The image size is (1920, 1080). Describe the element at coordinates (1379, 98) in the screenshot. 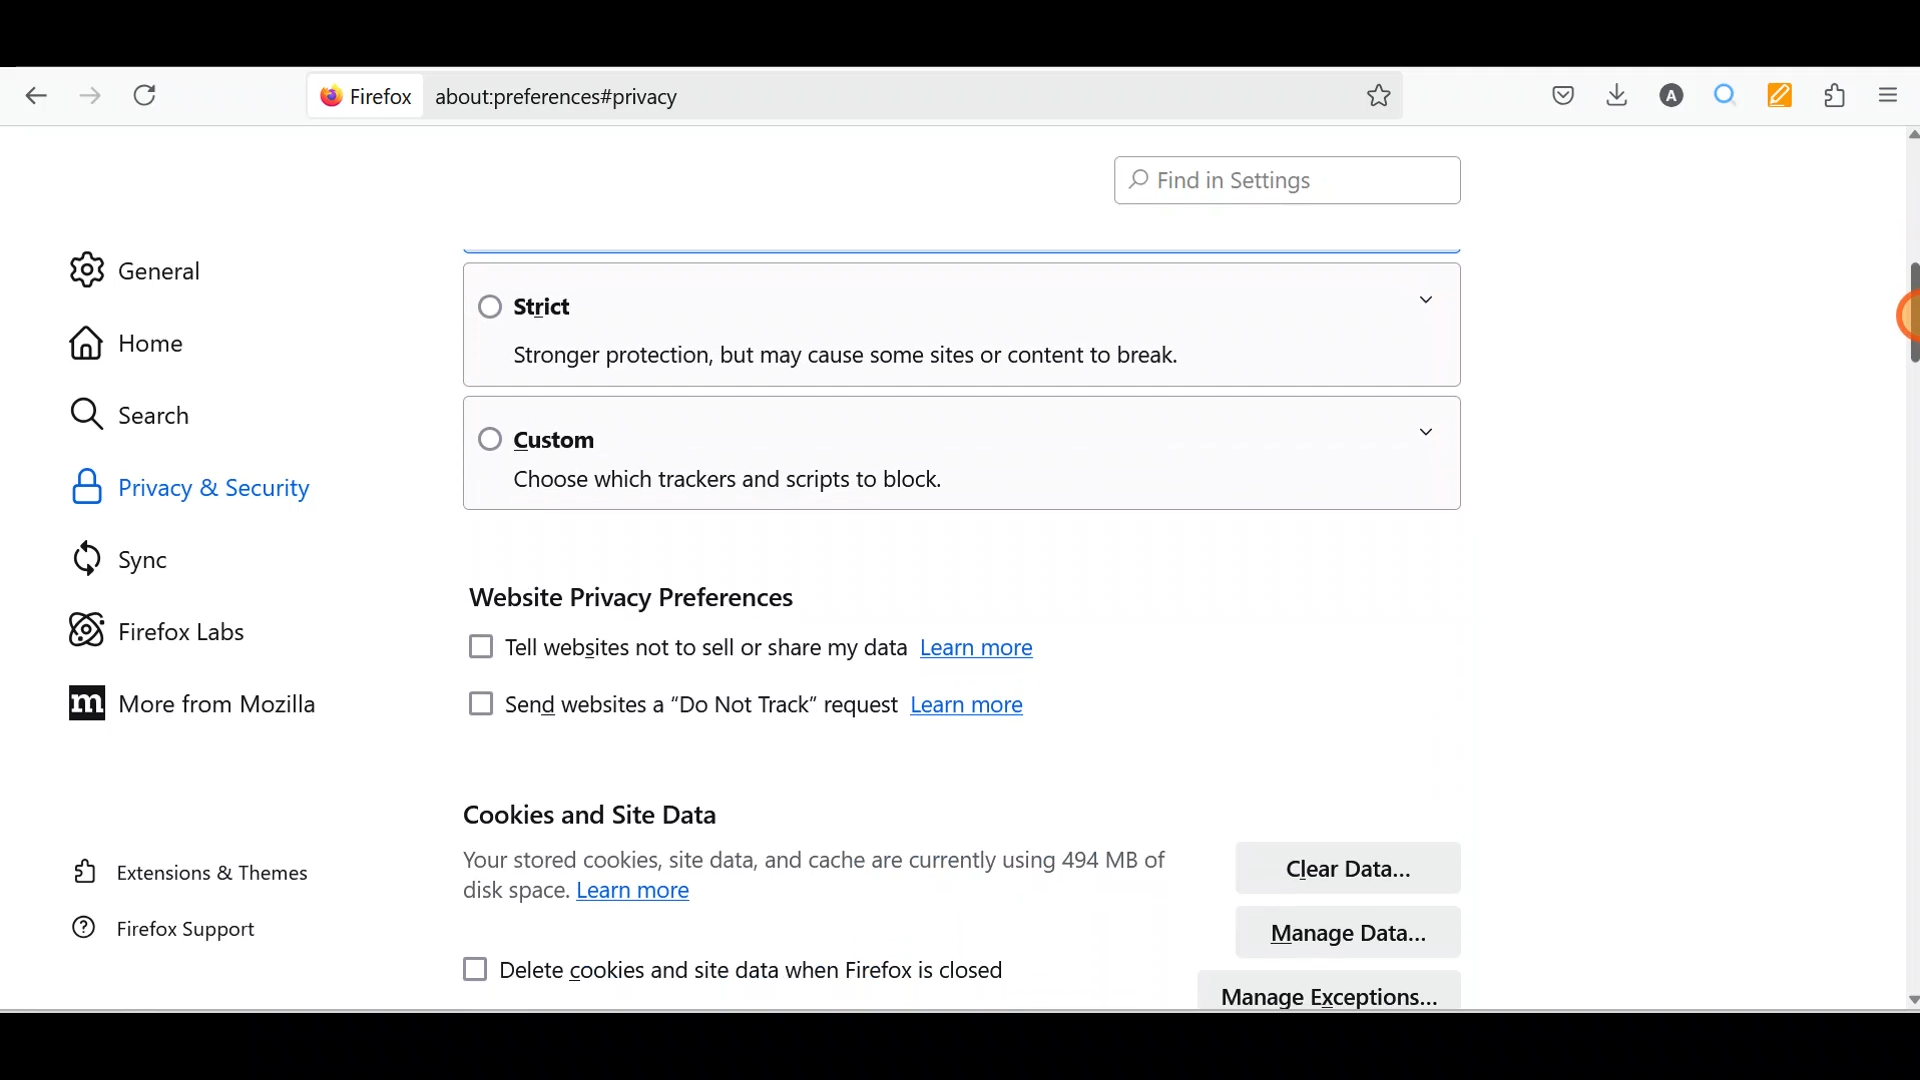

I see `add to favorites` at that location.